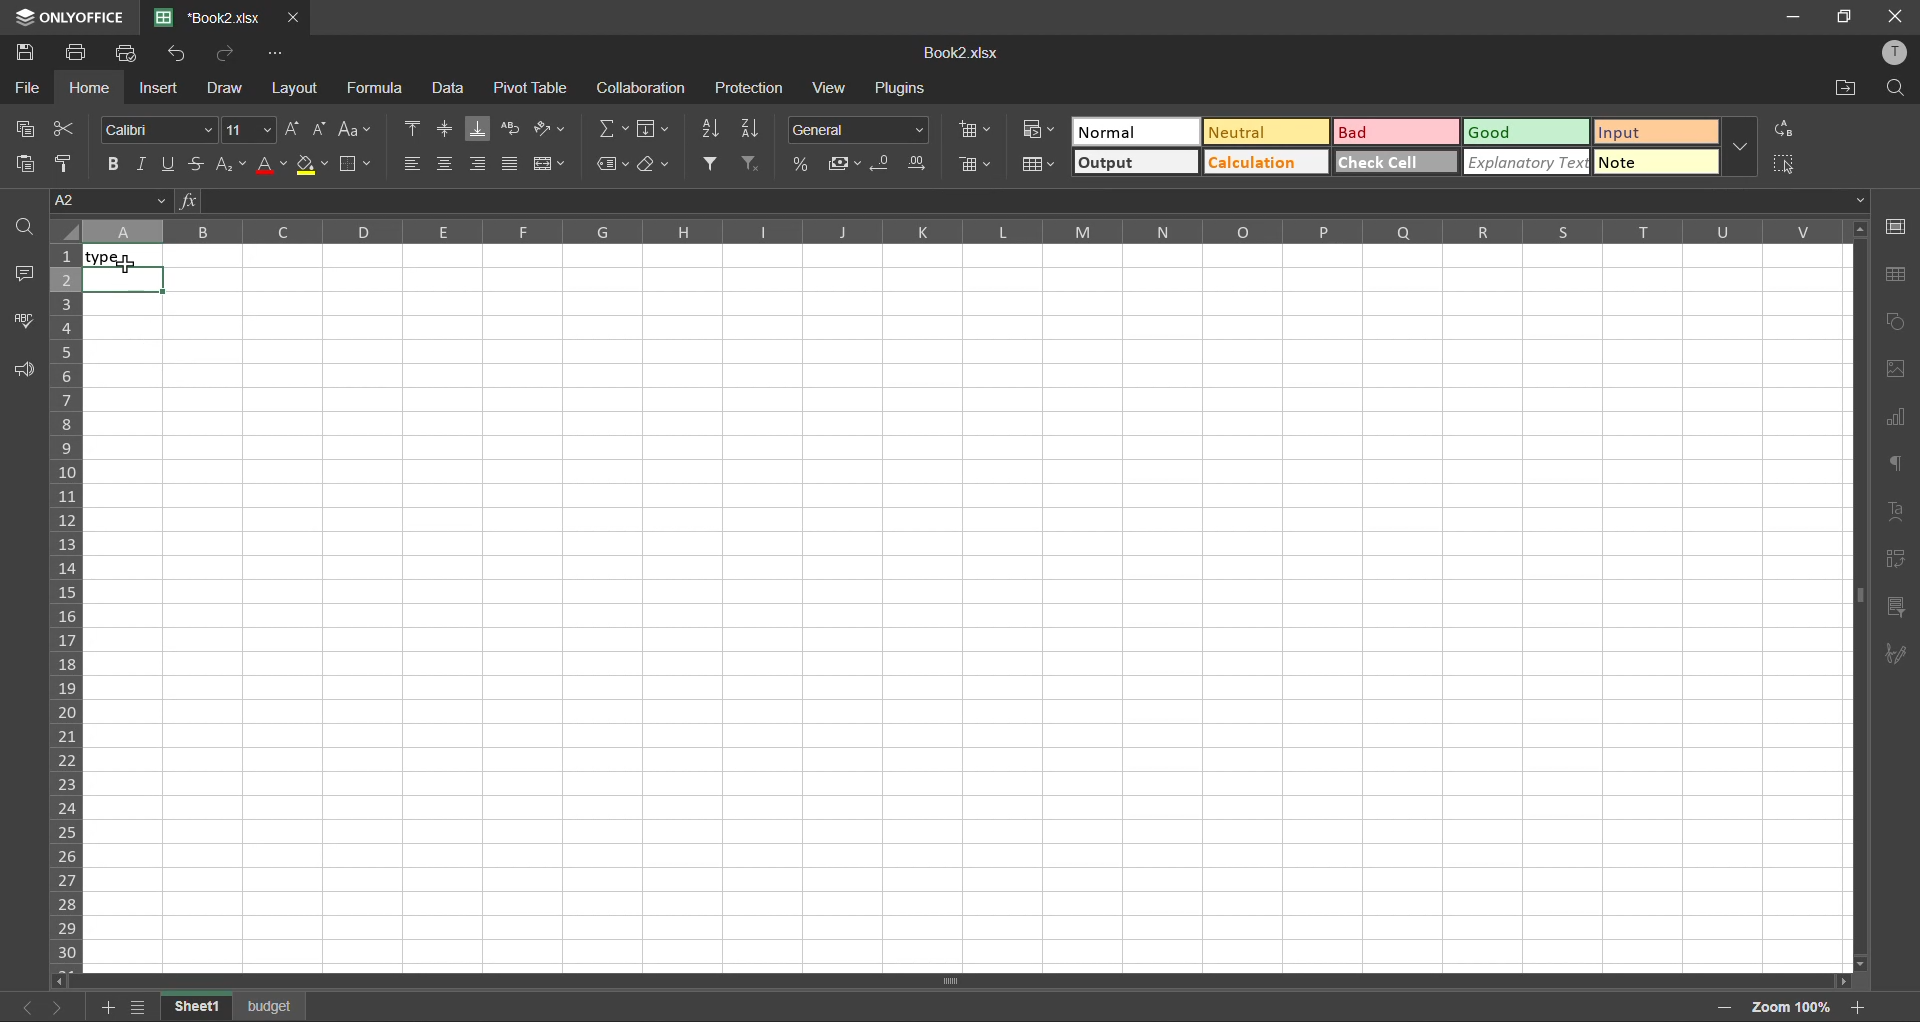 This screenshot has height=1022, width=1920. Describe the element at coordinates (26, 276) in the screenshot. I see `comments` at that location.